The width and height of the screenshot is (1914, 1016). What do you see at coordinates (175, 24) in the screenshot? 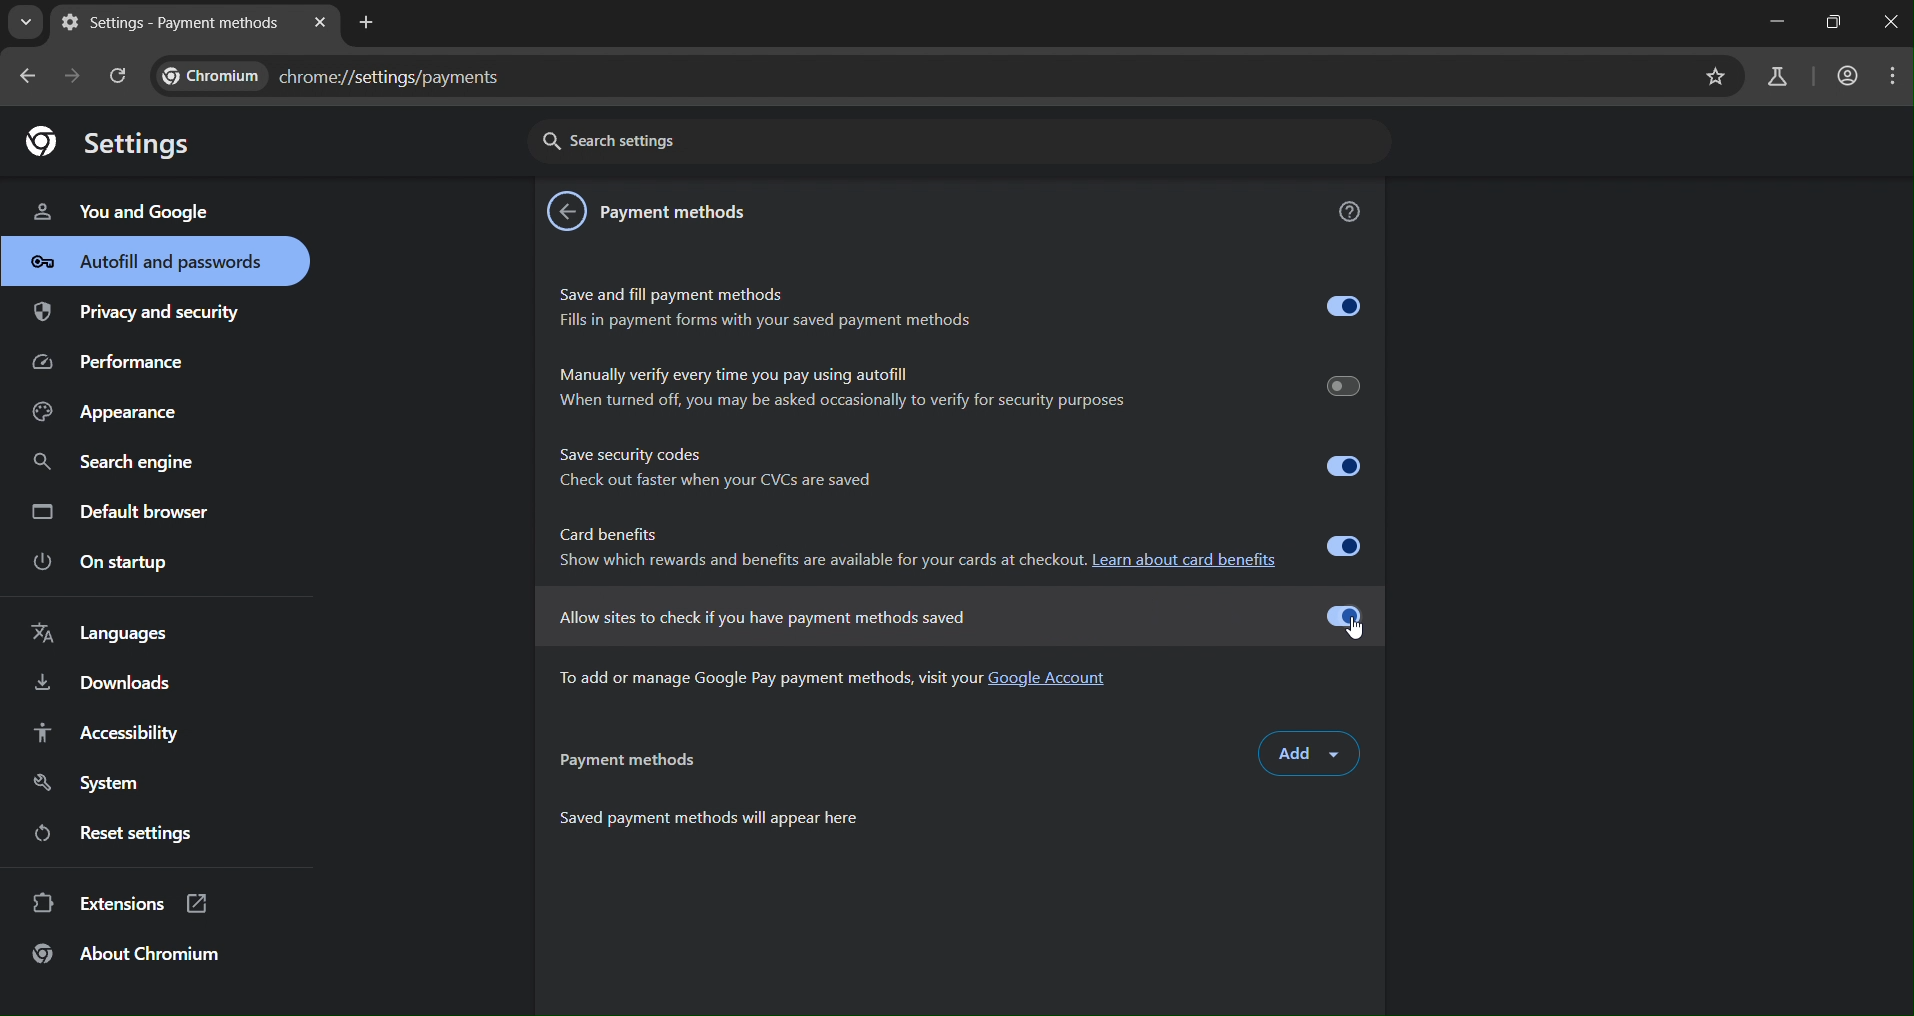
I see `current tab` at bounding box center [175, 24].